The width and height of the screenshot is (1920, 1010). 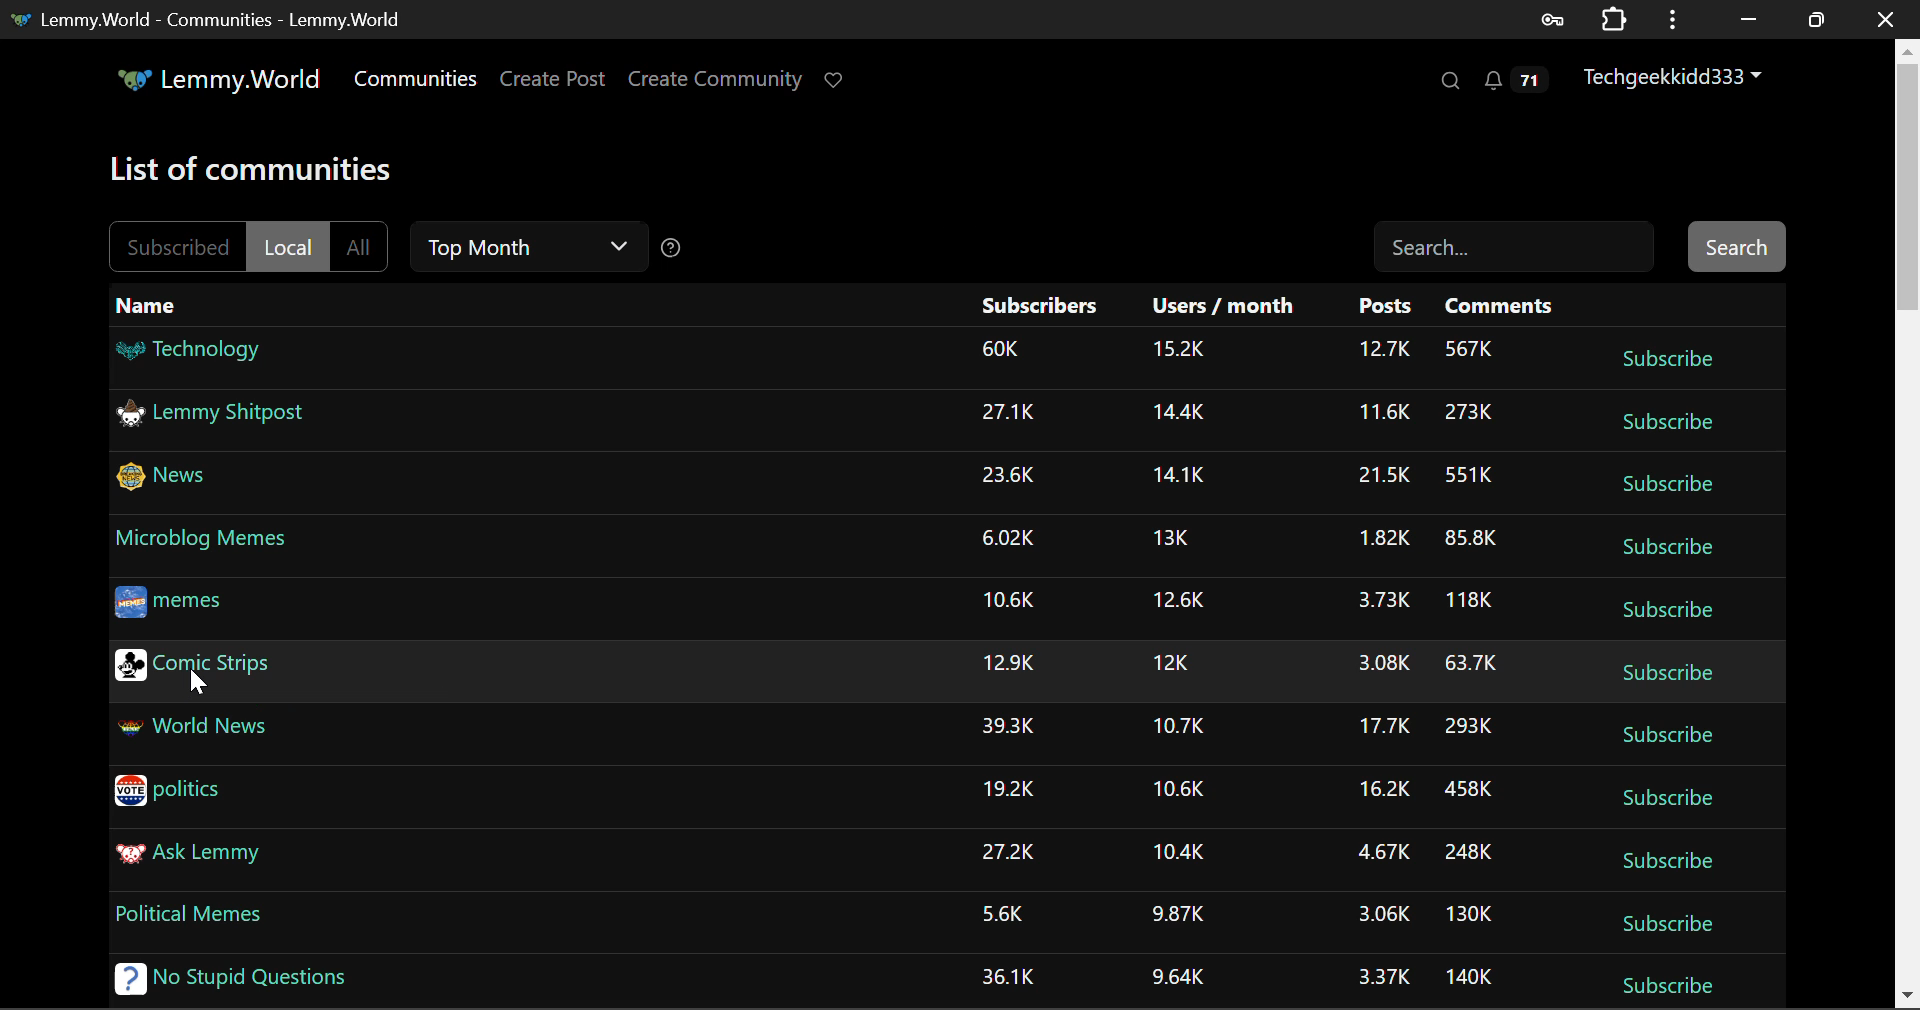 What do you see at coordinates (1181, 354) in the screenshot?
I see `15.2K` at bounding box center [1181, 354].